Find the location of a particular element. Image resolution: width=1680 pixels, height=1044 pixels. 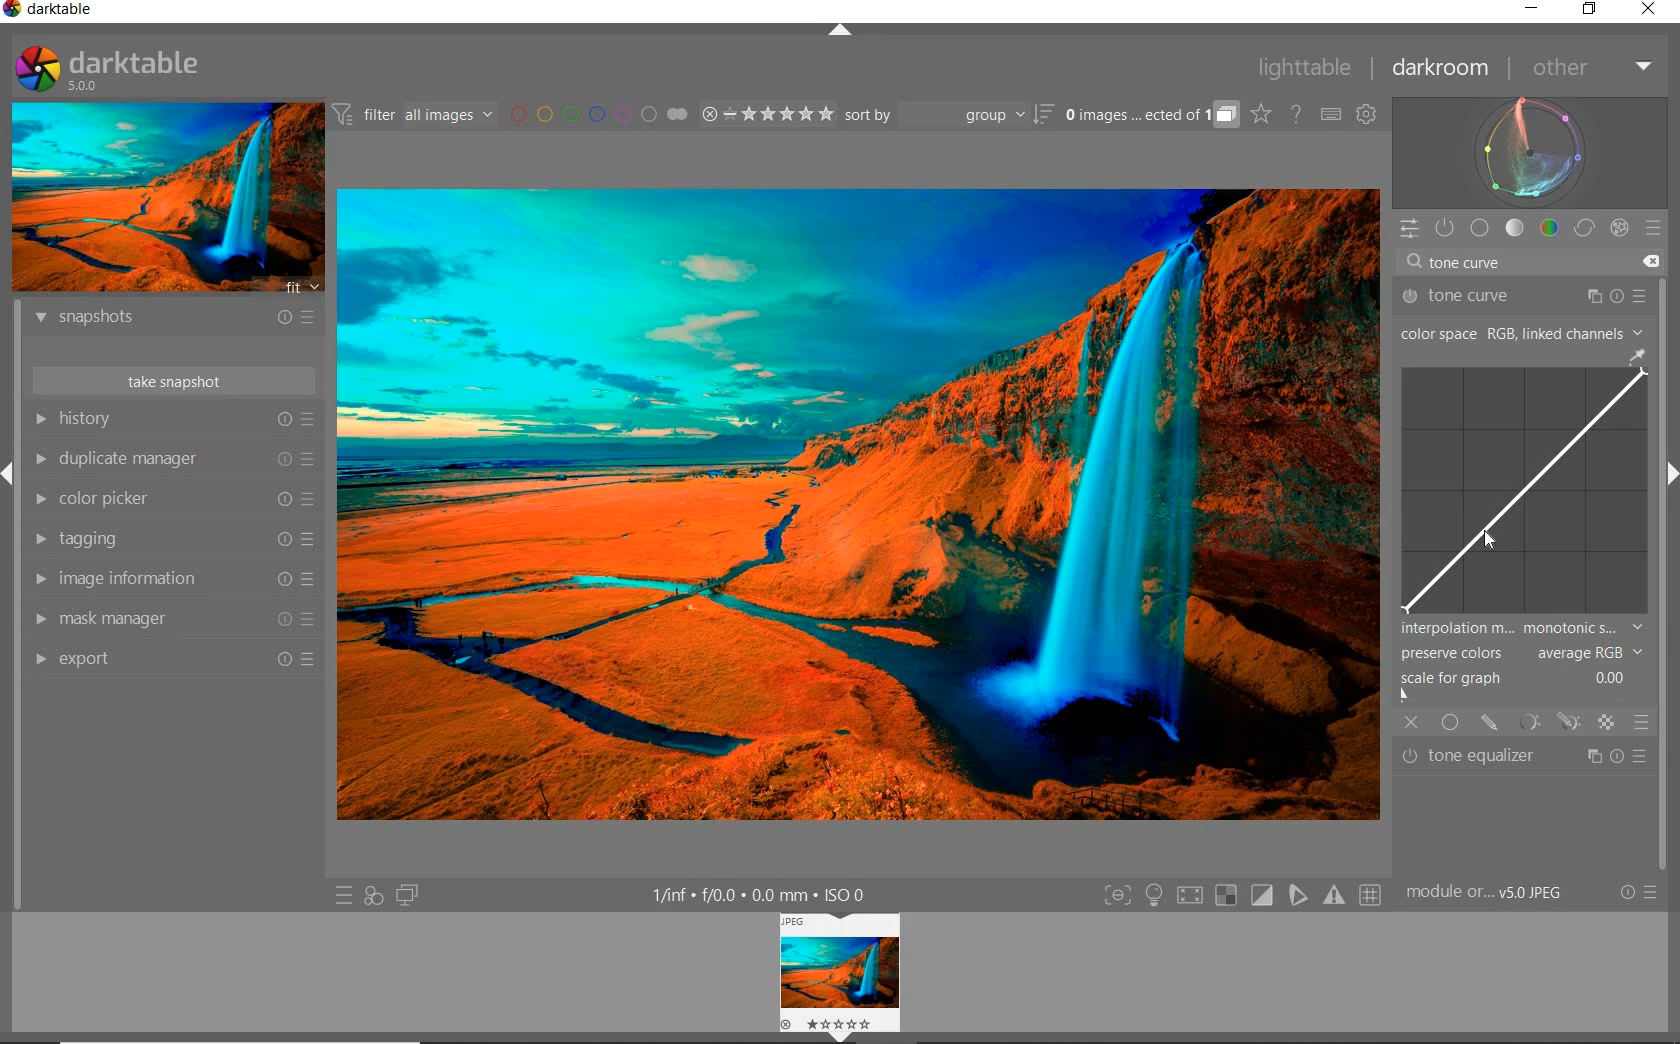

INTERPOLATION is located at coordinates (1523, 630).